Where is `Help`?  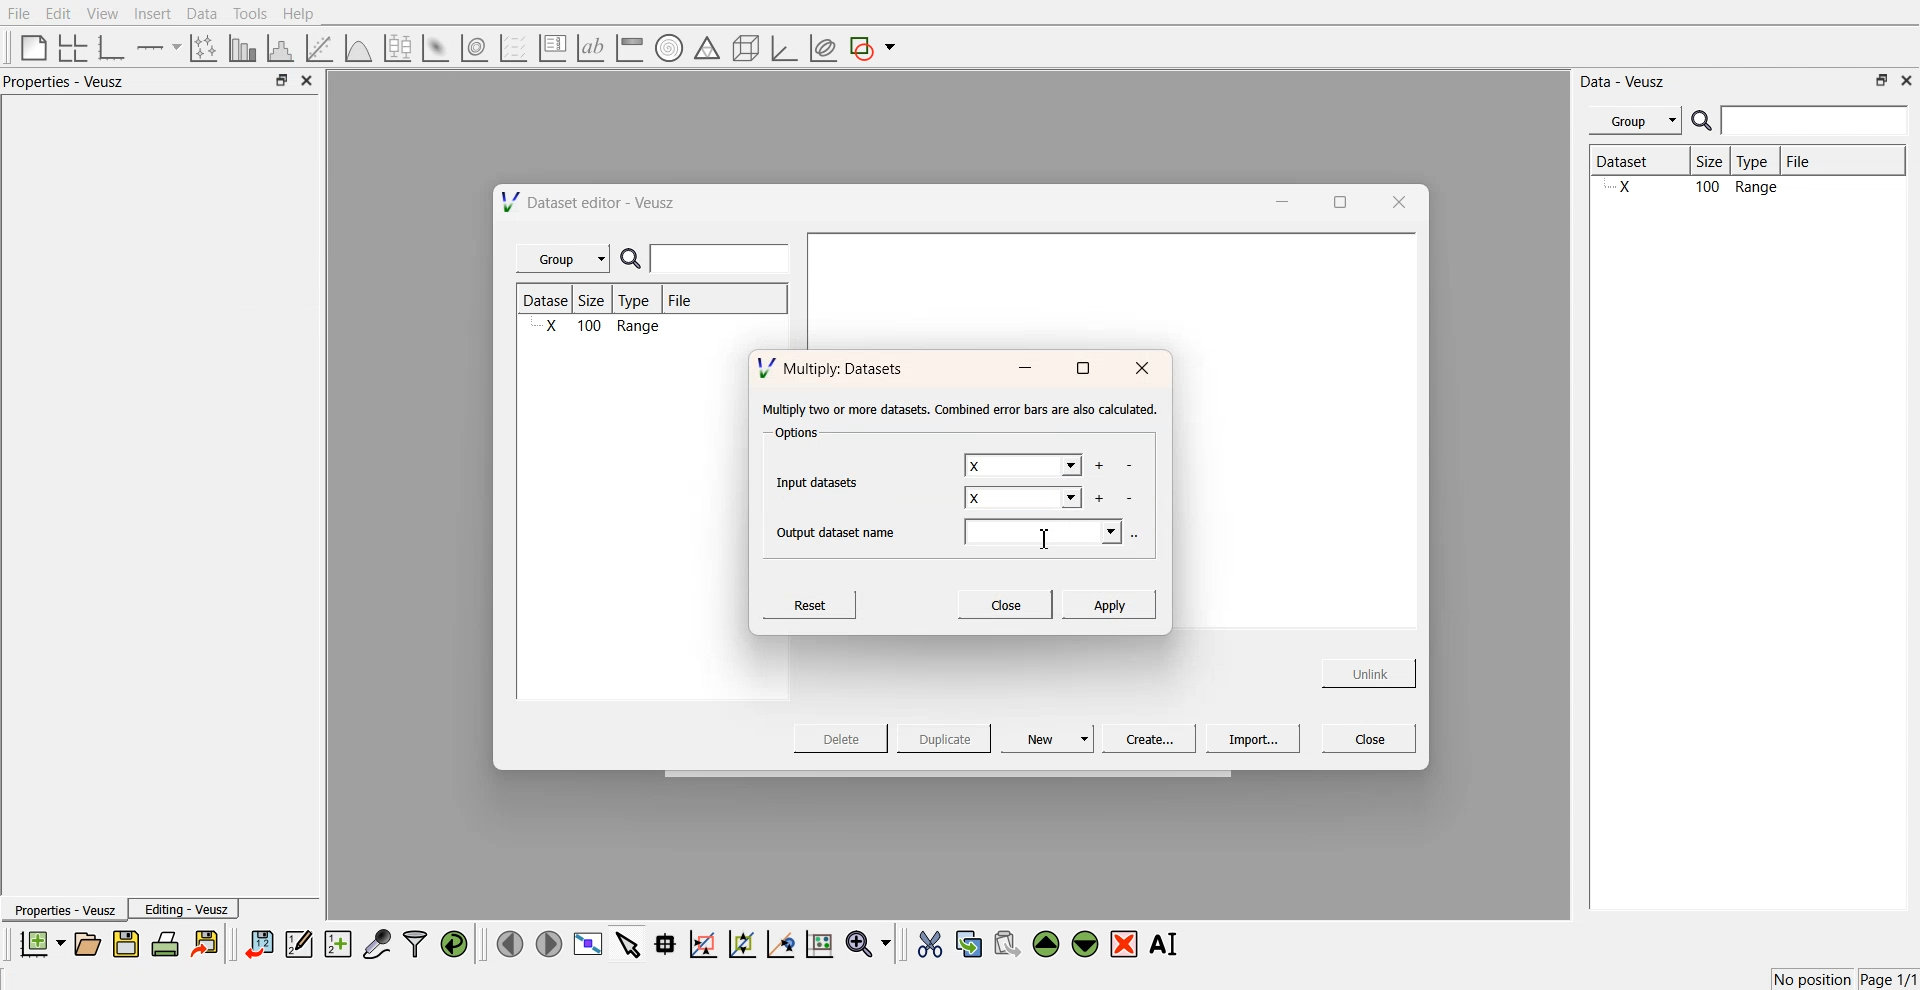
Help is located at coordinates (305, 16).